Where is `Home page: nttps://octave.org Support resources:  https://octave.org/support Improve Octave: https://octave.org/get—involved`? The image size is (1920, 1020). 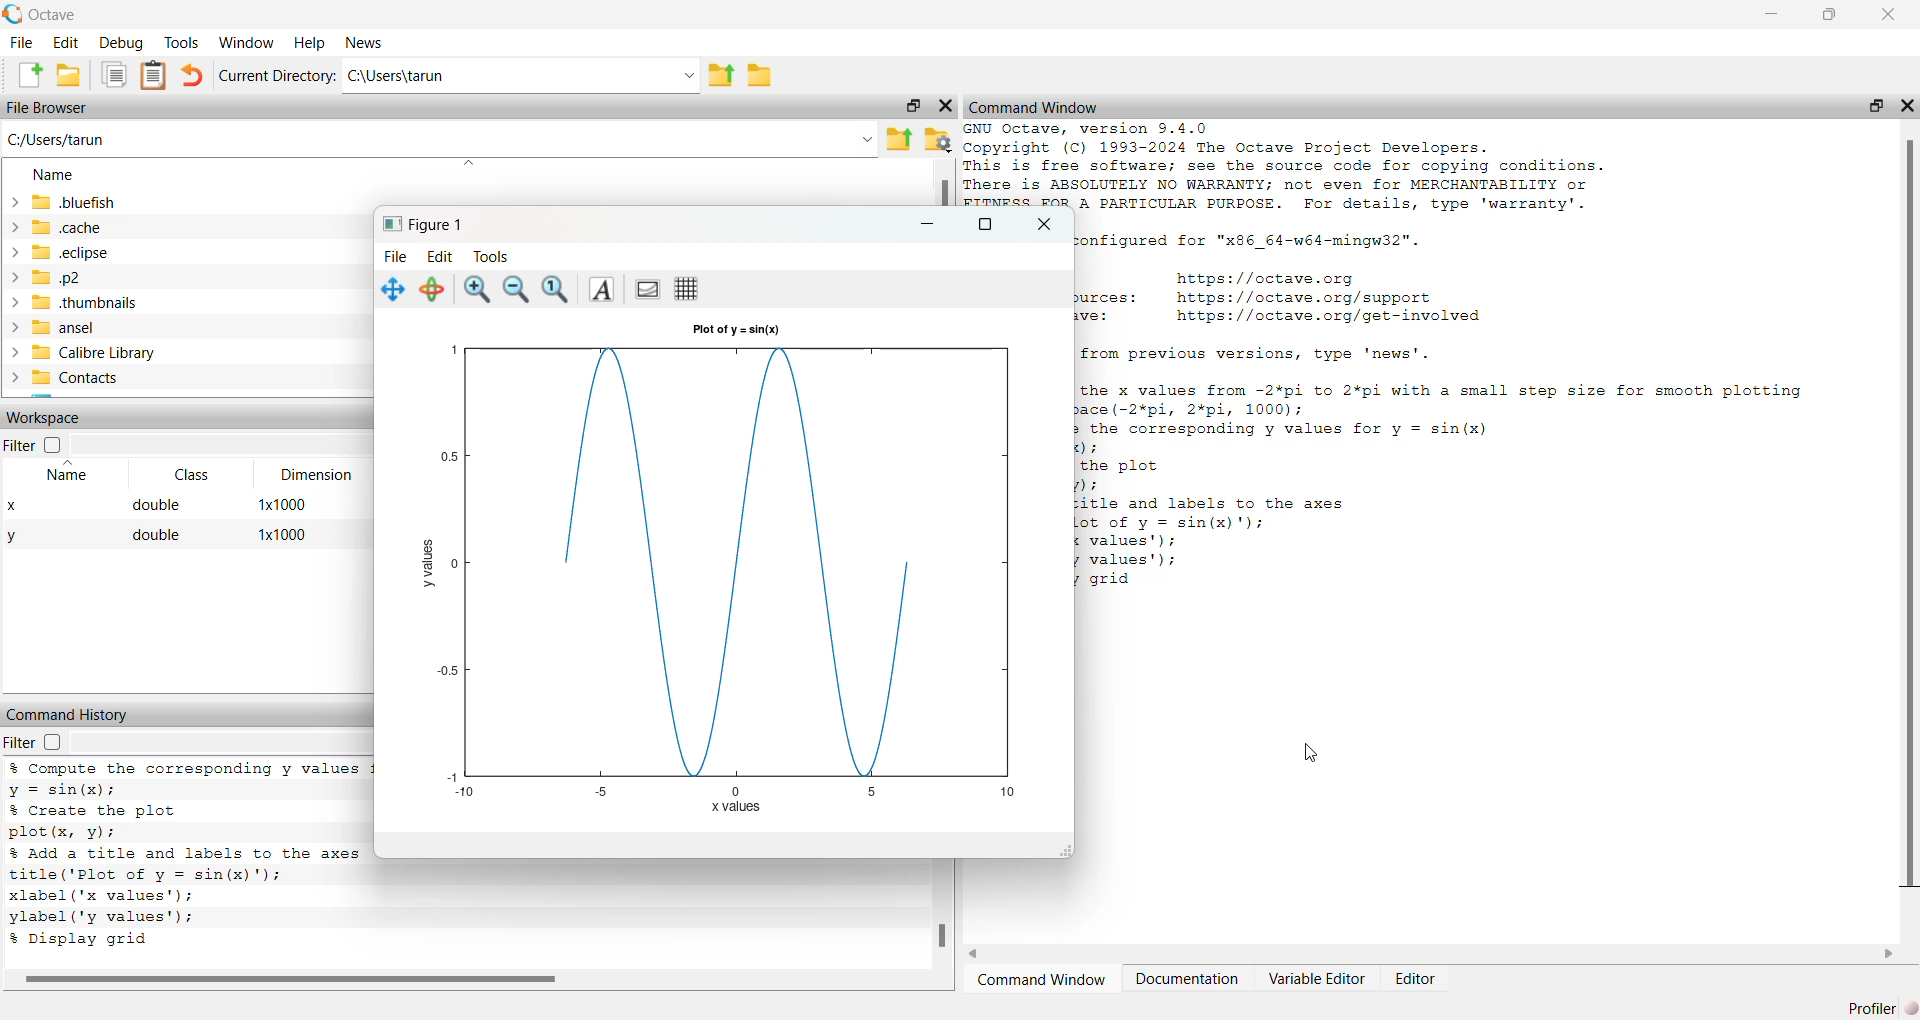
Home page: nttps://octave.org Support resources:  https://octave.org/support Improve Octave: https://octave.org/get—involved is located at coordinates (1280, 297).